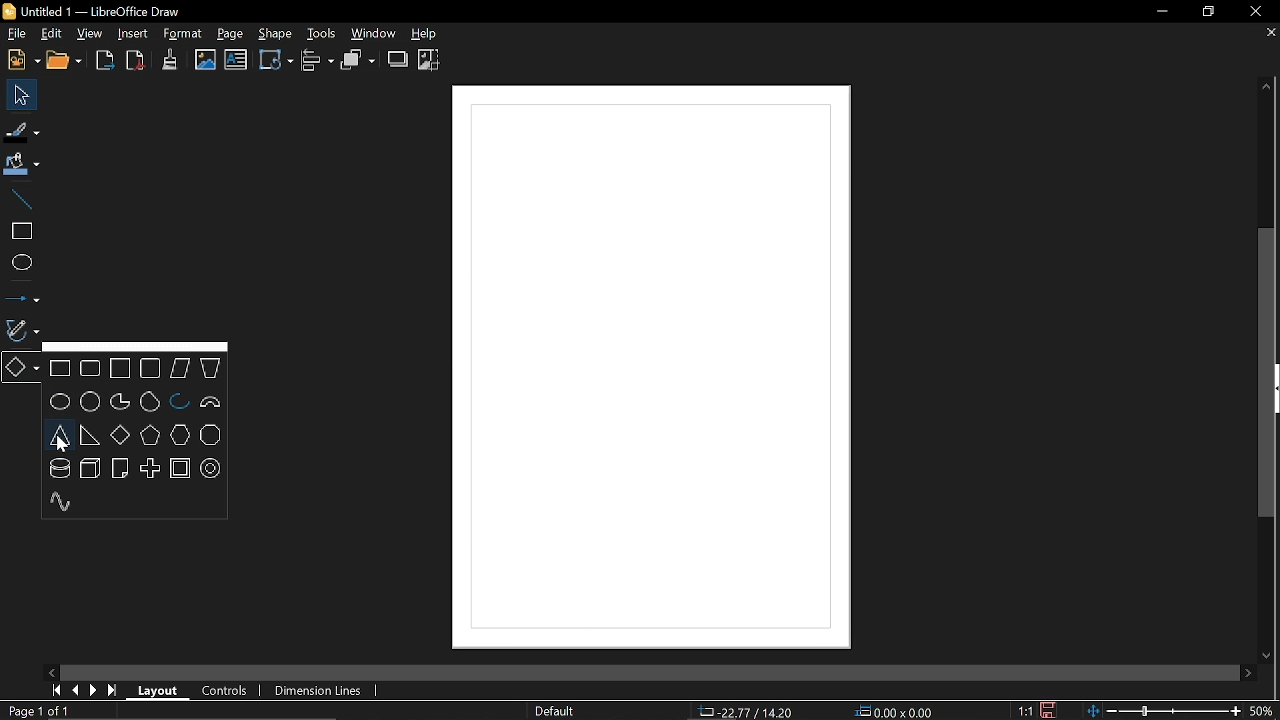 The image size is (1280, 720). I want to click on Layout, so click(155, 689).